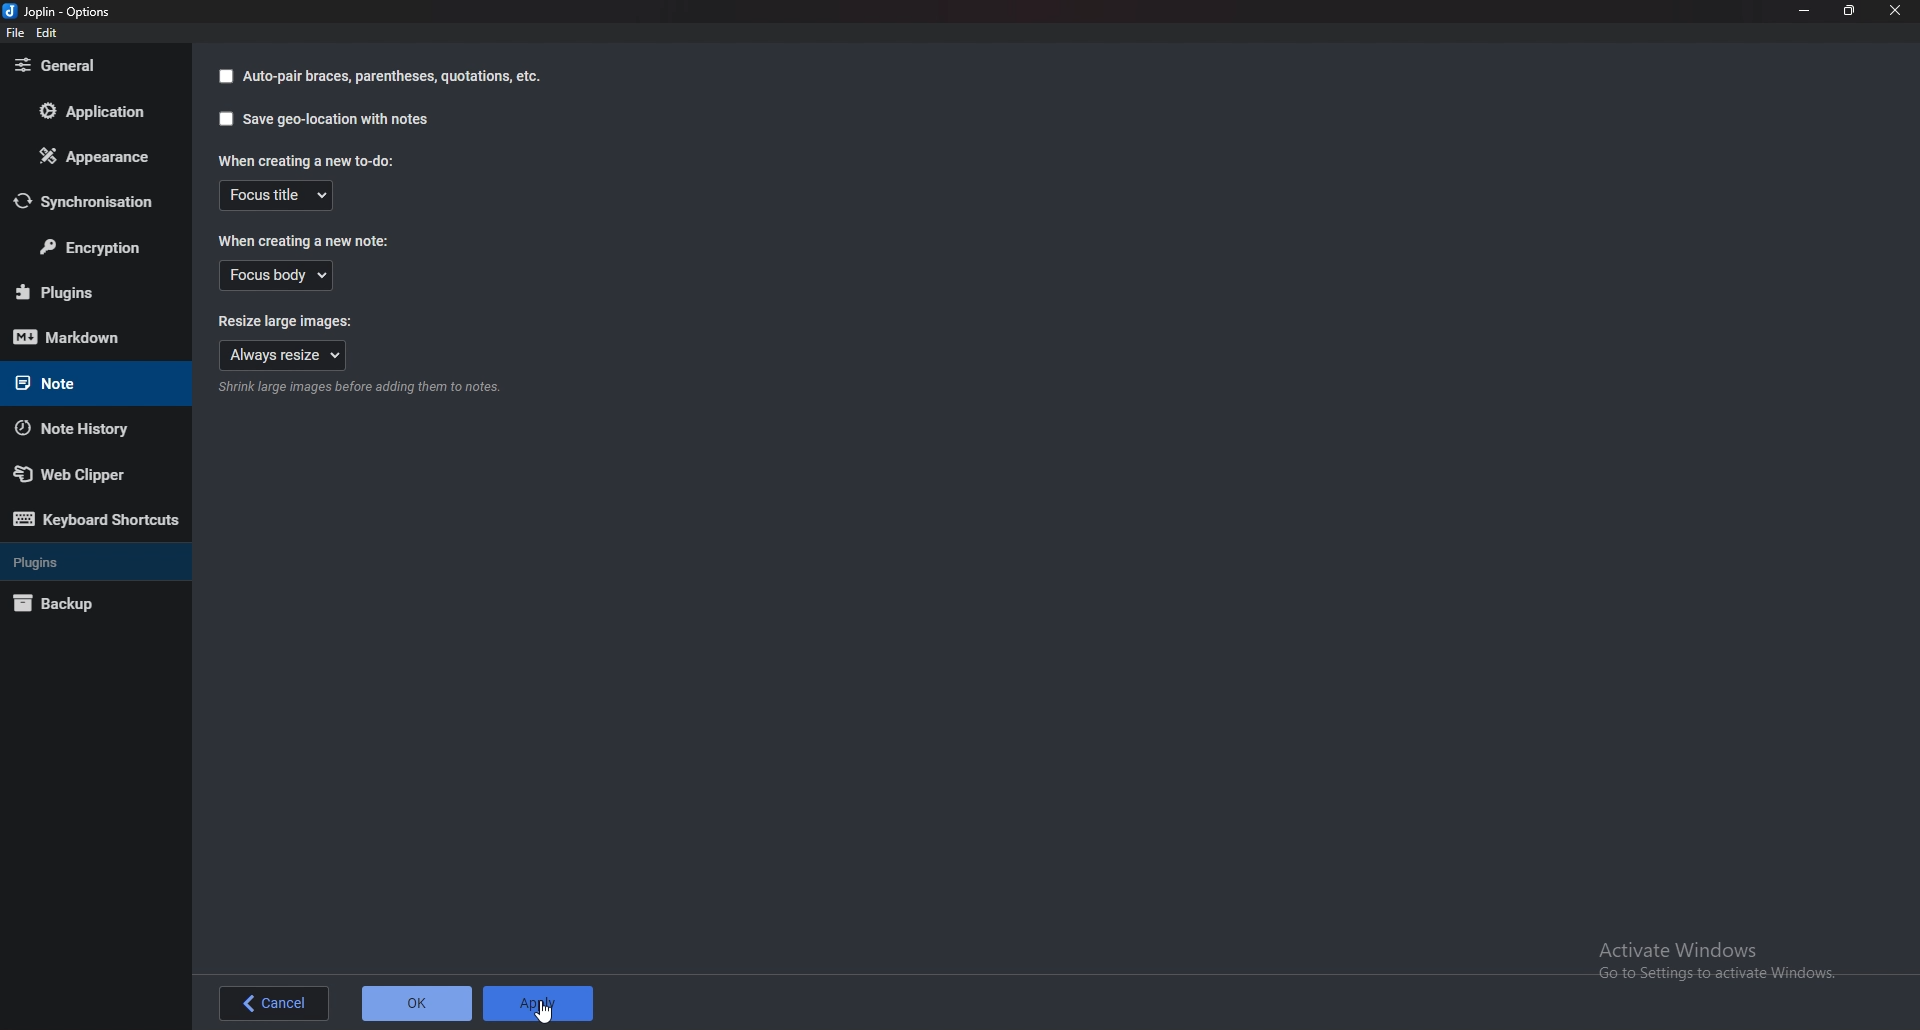 The height and width of the screenshot is (1030, 1920). Describe the element at coordinates (278, 276) in the screenshot. I see `Focus body` at that location.